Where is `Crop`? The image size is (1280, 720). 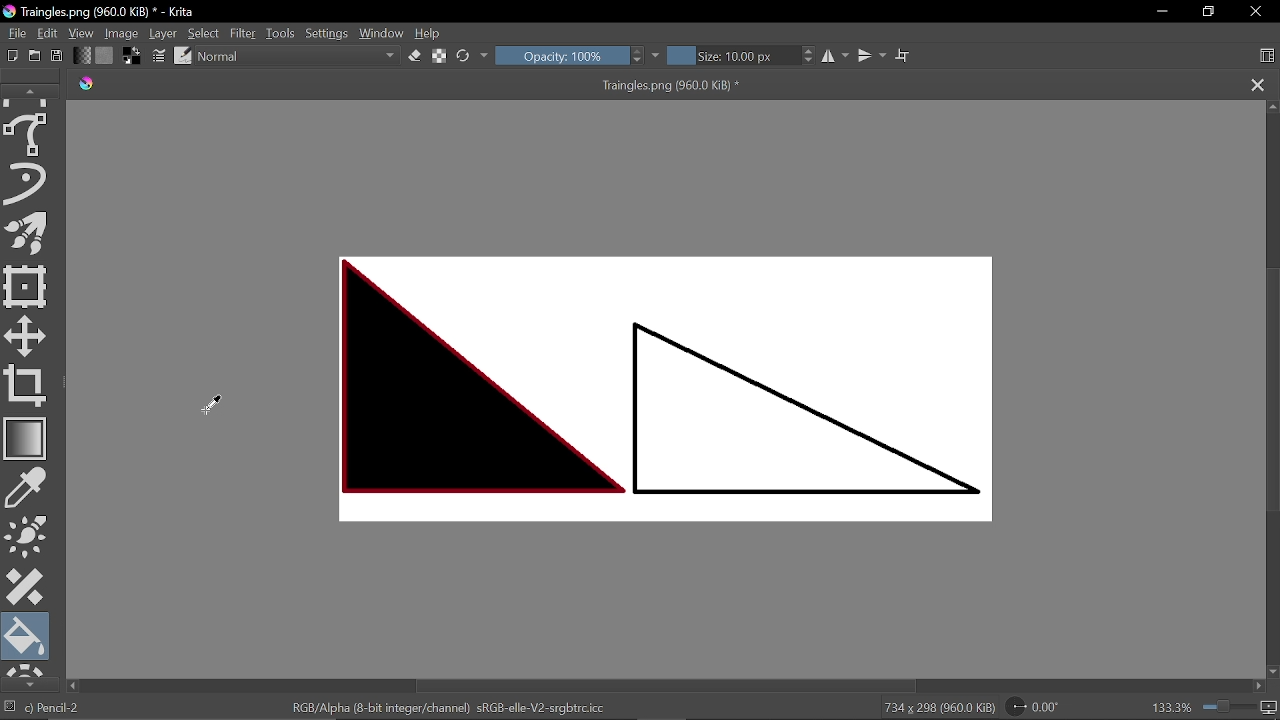 Crop is located at coordinates (26, 385).